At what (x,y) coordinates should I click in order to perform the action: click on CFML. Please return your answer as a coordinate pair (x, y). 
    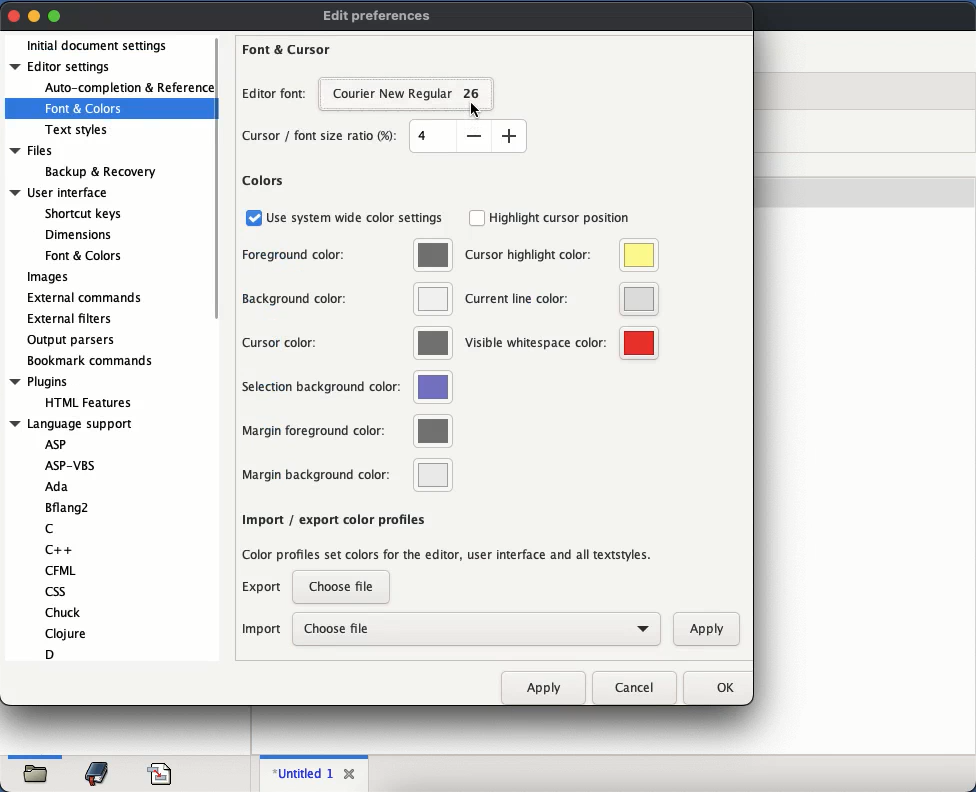
    Looking at the image, I should click on (60, 569).